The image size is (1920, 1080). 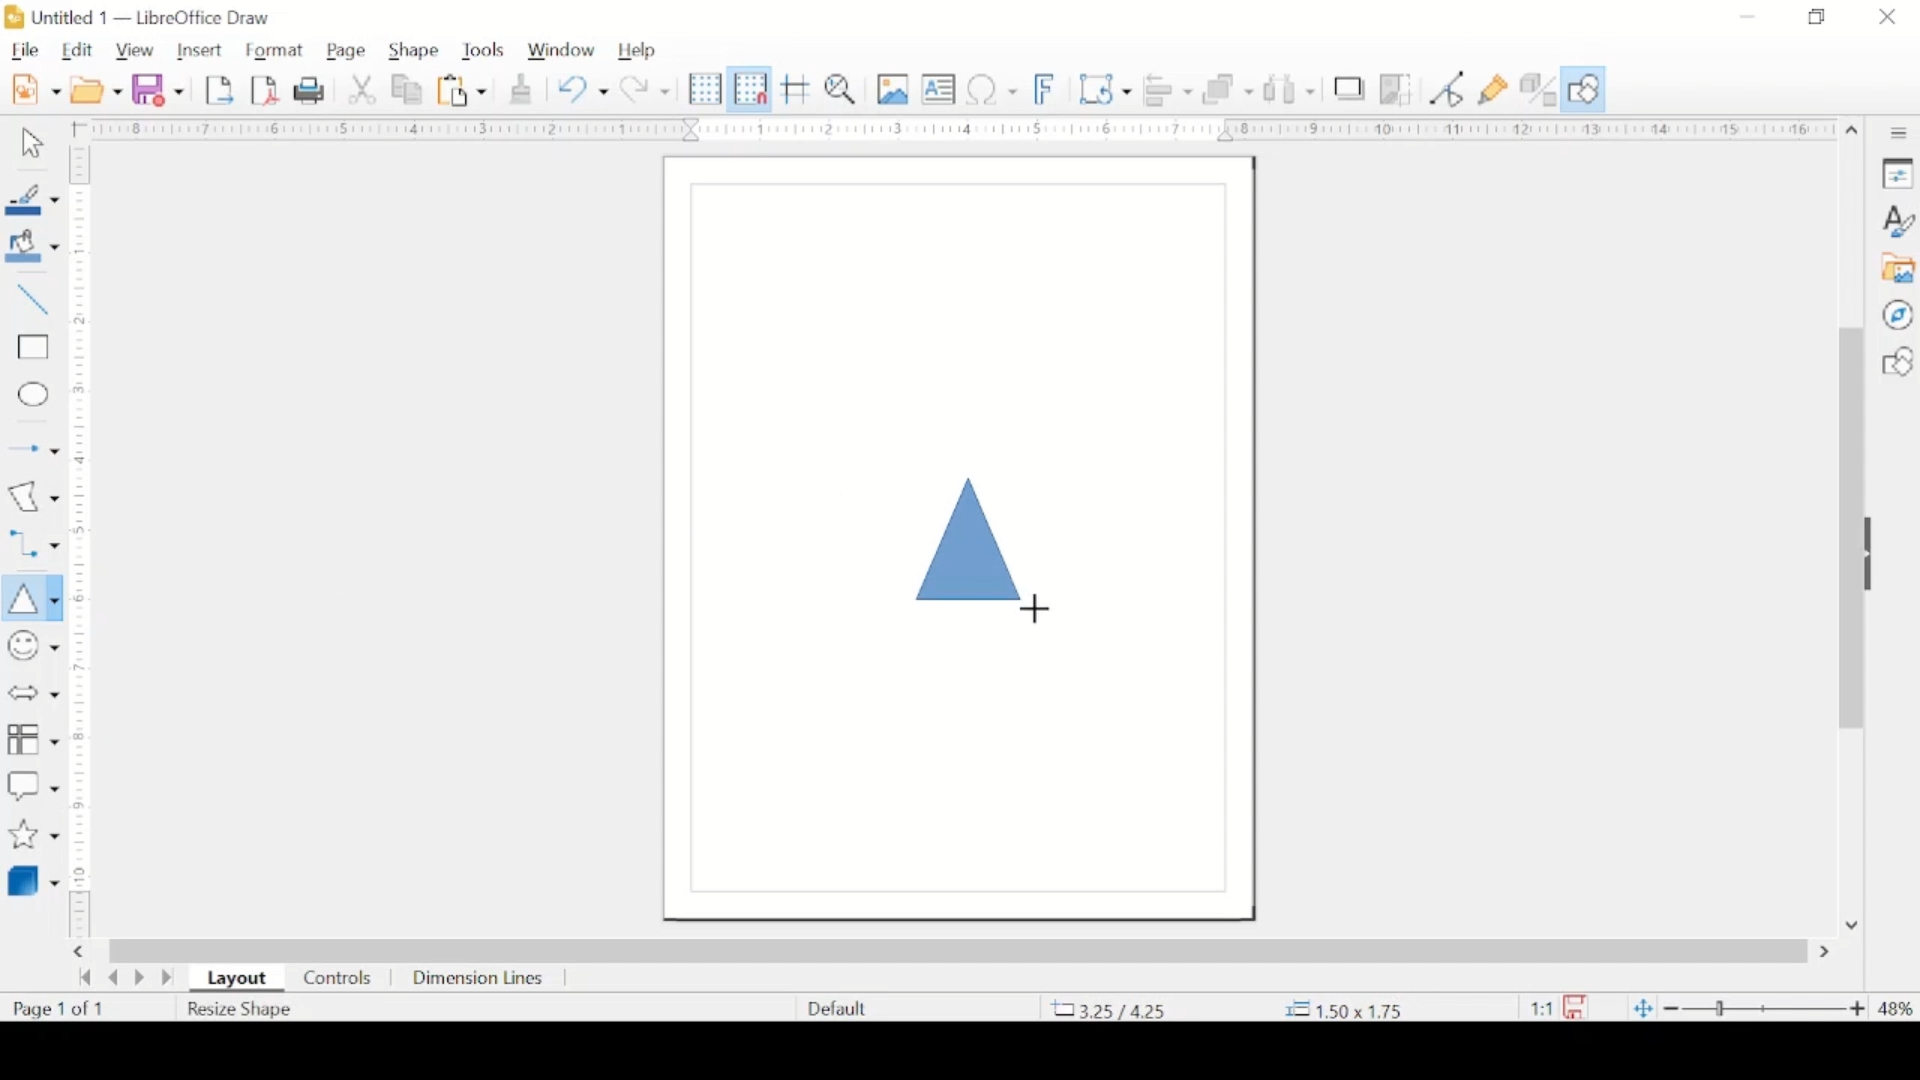 What do you see at coordinates (137, 49) in the screenshot?
I see `view` at bounding box center [137, 49].